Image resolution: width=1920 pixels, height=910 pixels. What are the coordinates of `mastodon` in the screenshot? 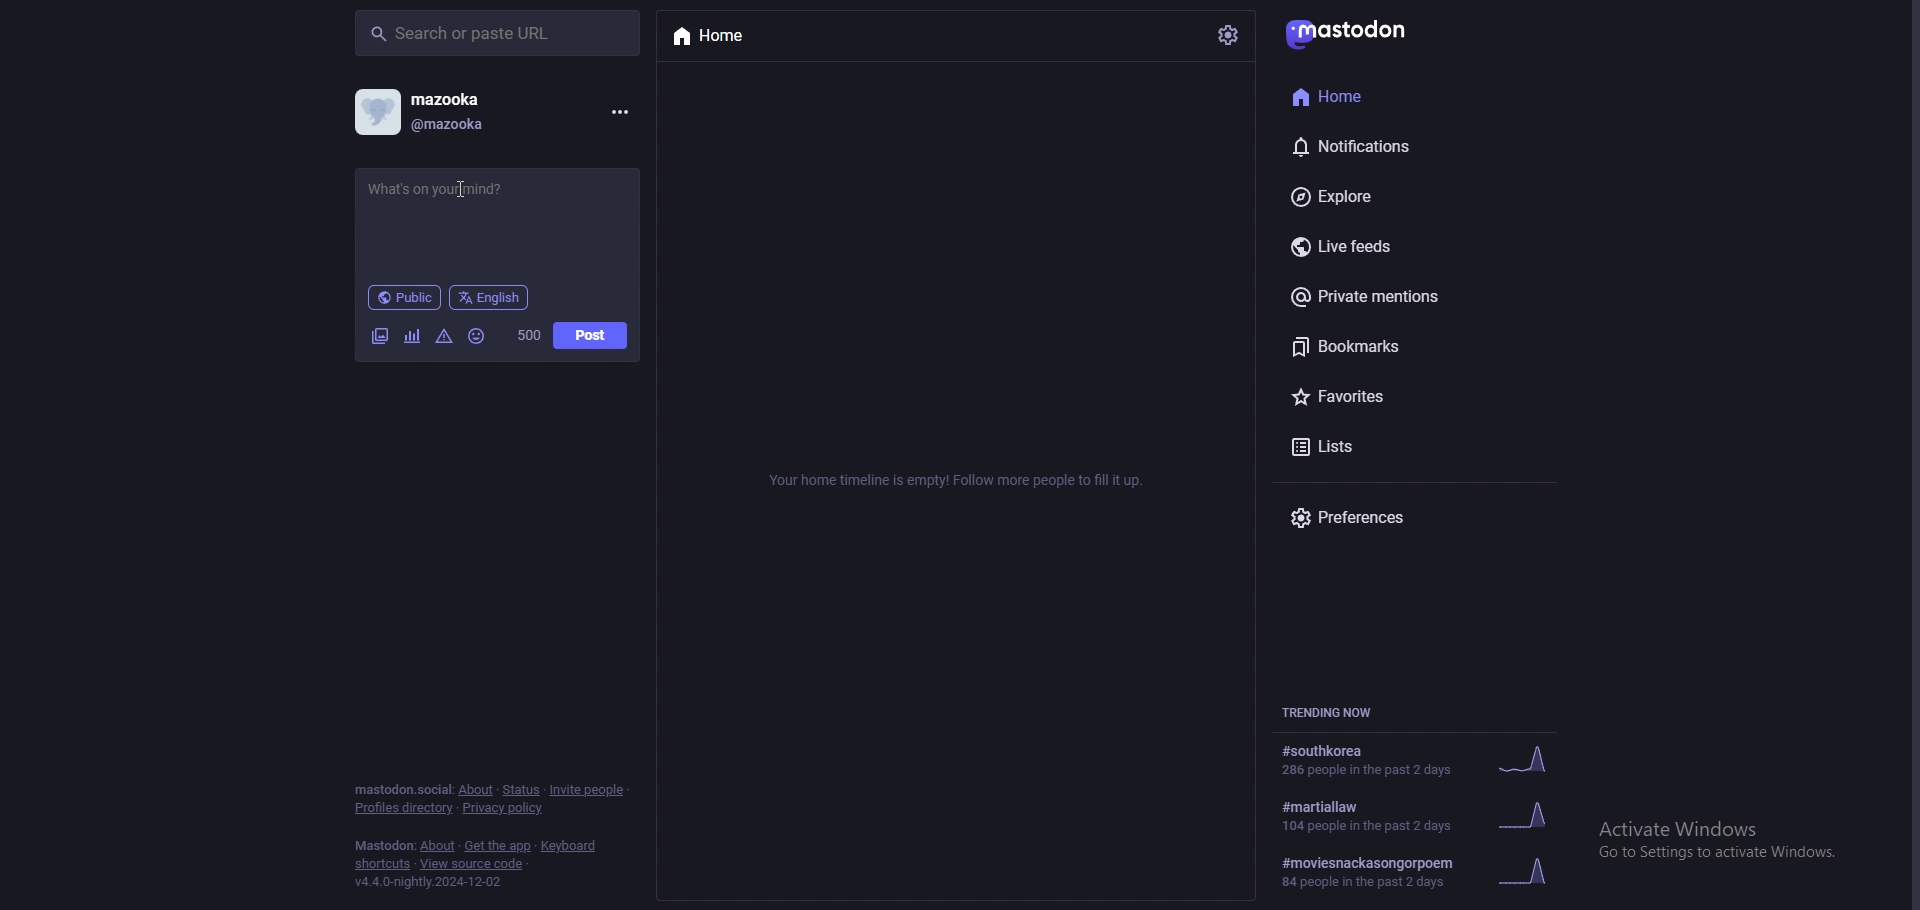 It's located at (382, 846).